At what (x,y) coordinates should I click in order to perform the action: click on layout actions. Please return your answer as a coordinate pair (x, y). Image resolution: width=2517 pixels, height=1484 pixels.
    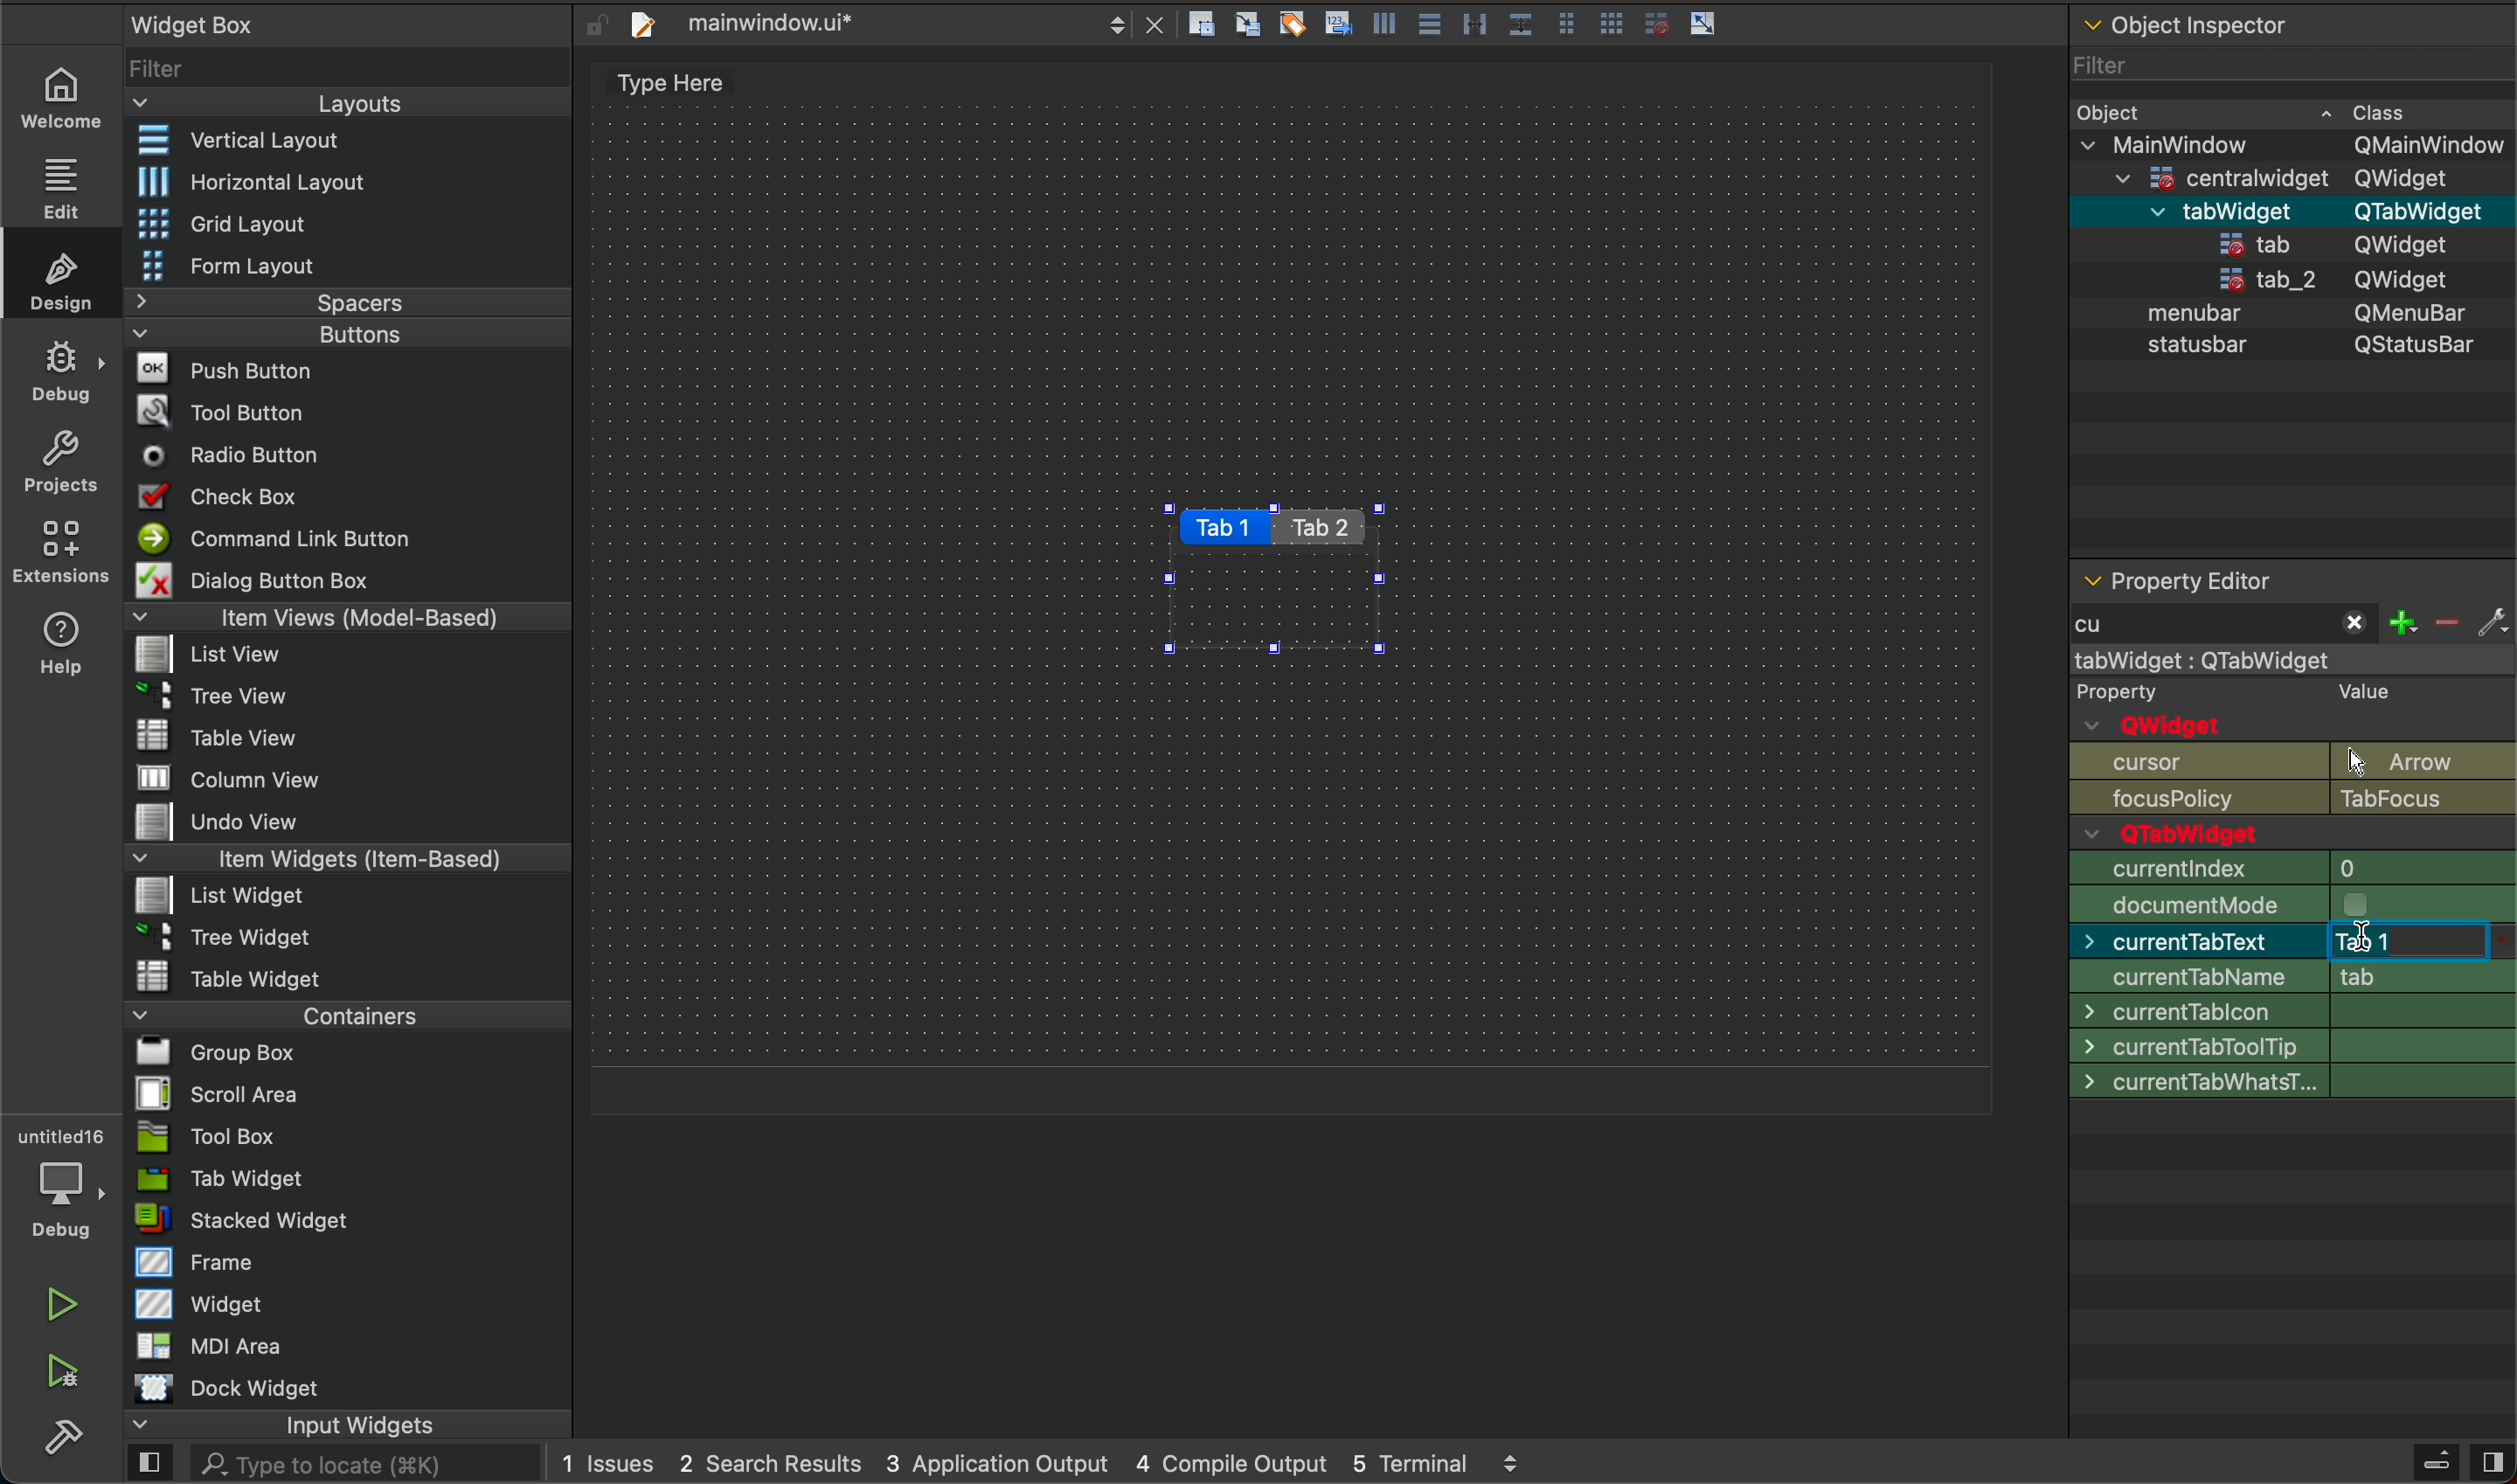
    Looking at the image, I should click on (1541, 22).